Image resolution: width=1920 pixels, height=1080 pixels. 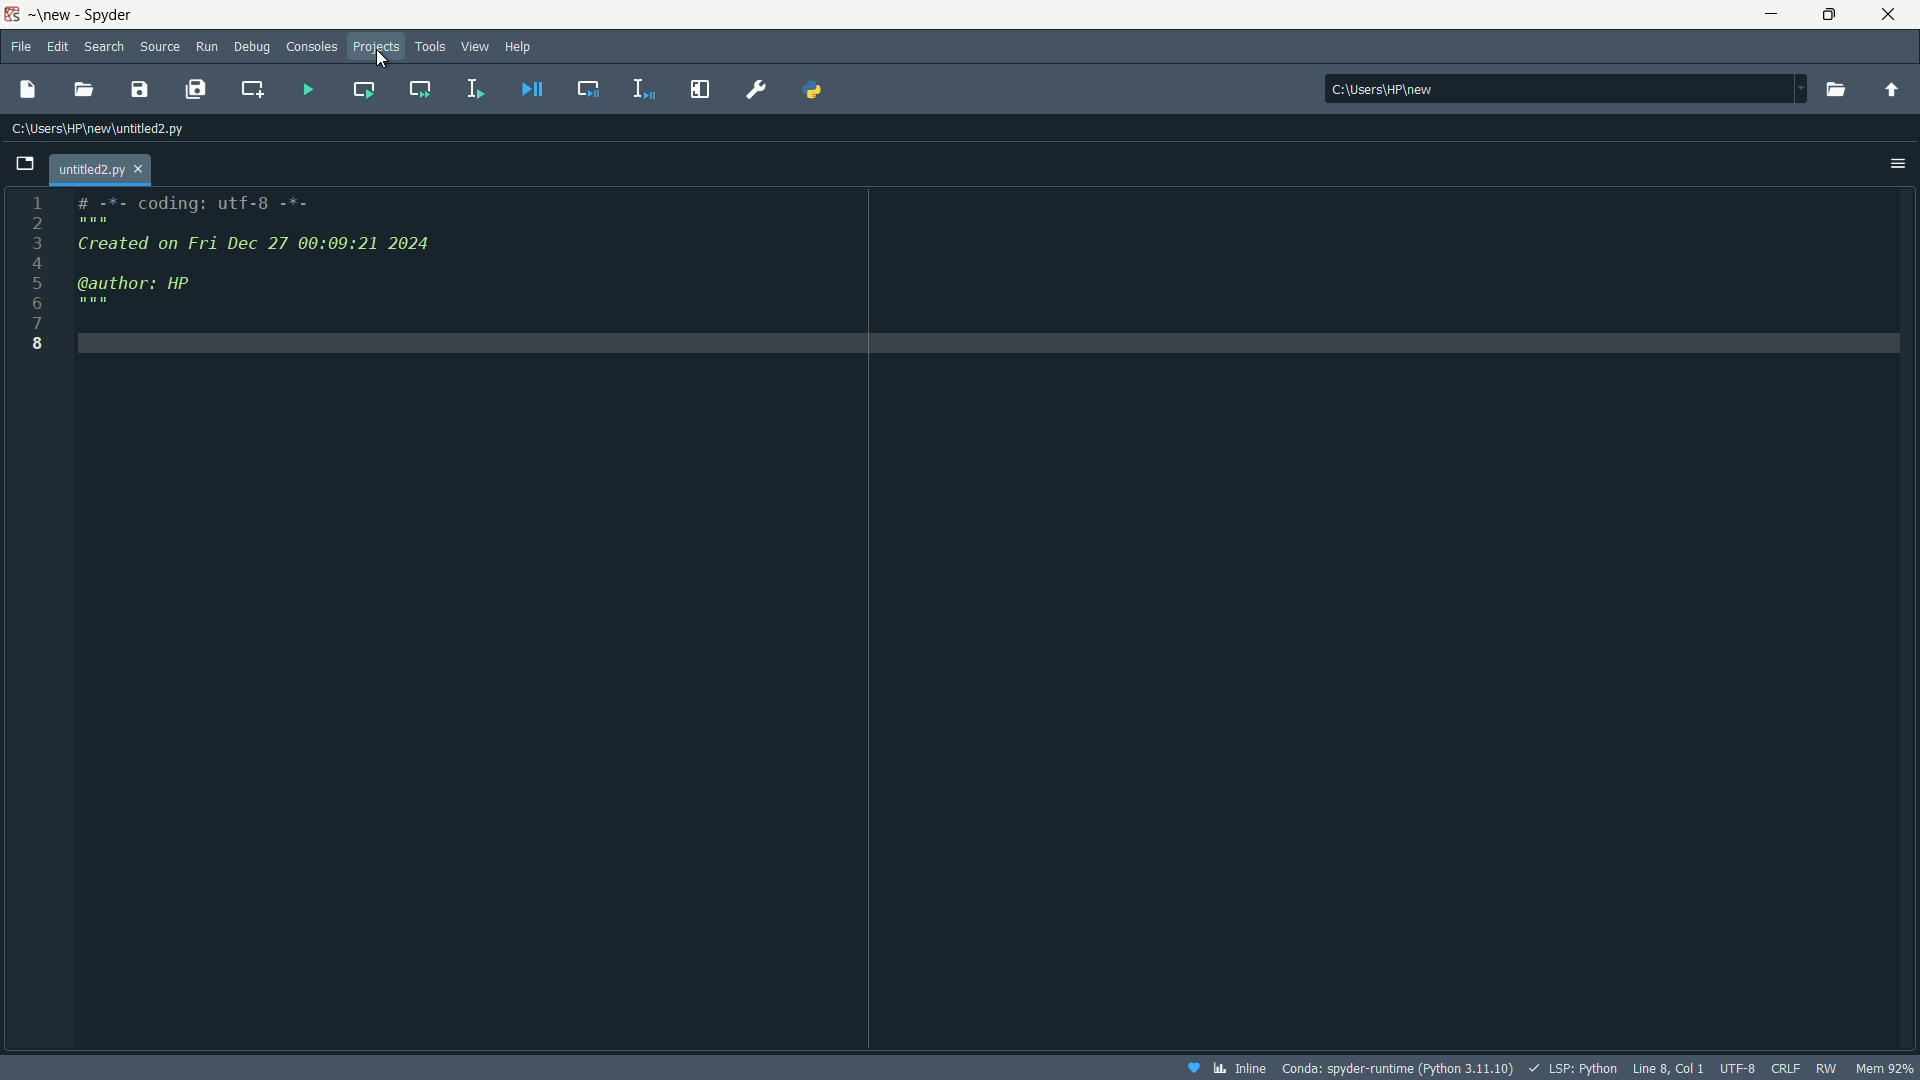 What do you see at coordinates (23, 45) in the screenshot?
I see `File` at bounding box center [23, 45].